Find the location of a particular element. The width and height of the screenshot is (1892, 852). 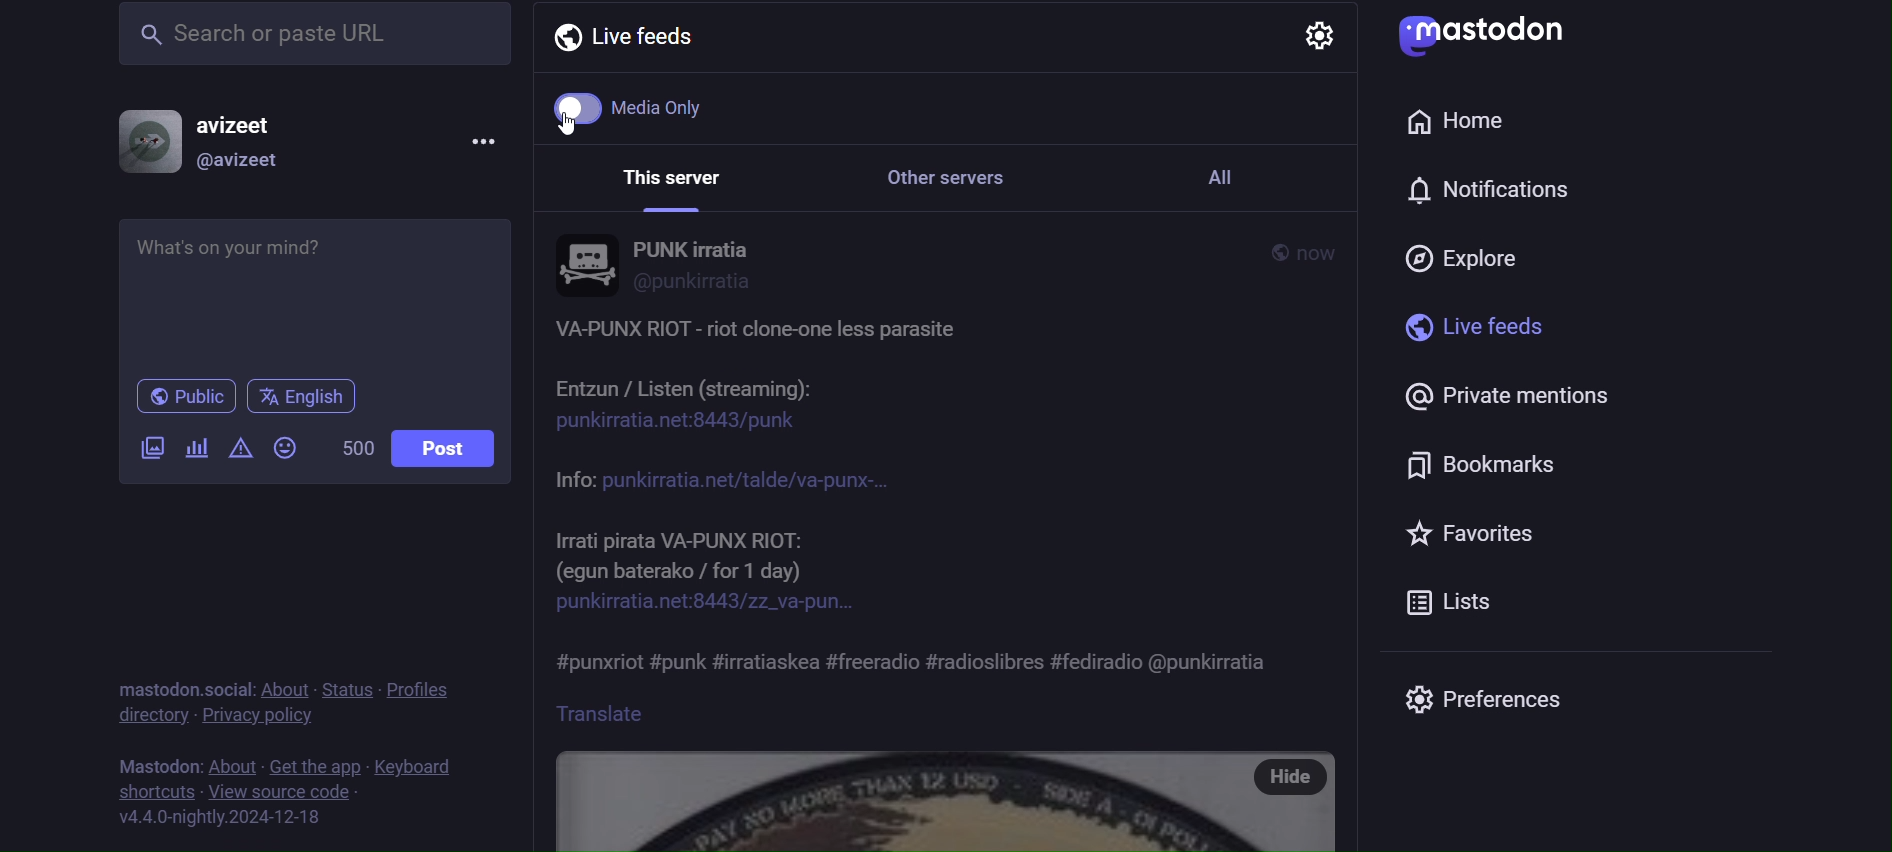

avizeet is located at coordinates (235, 124).